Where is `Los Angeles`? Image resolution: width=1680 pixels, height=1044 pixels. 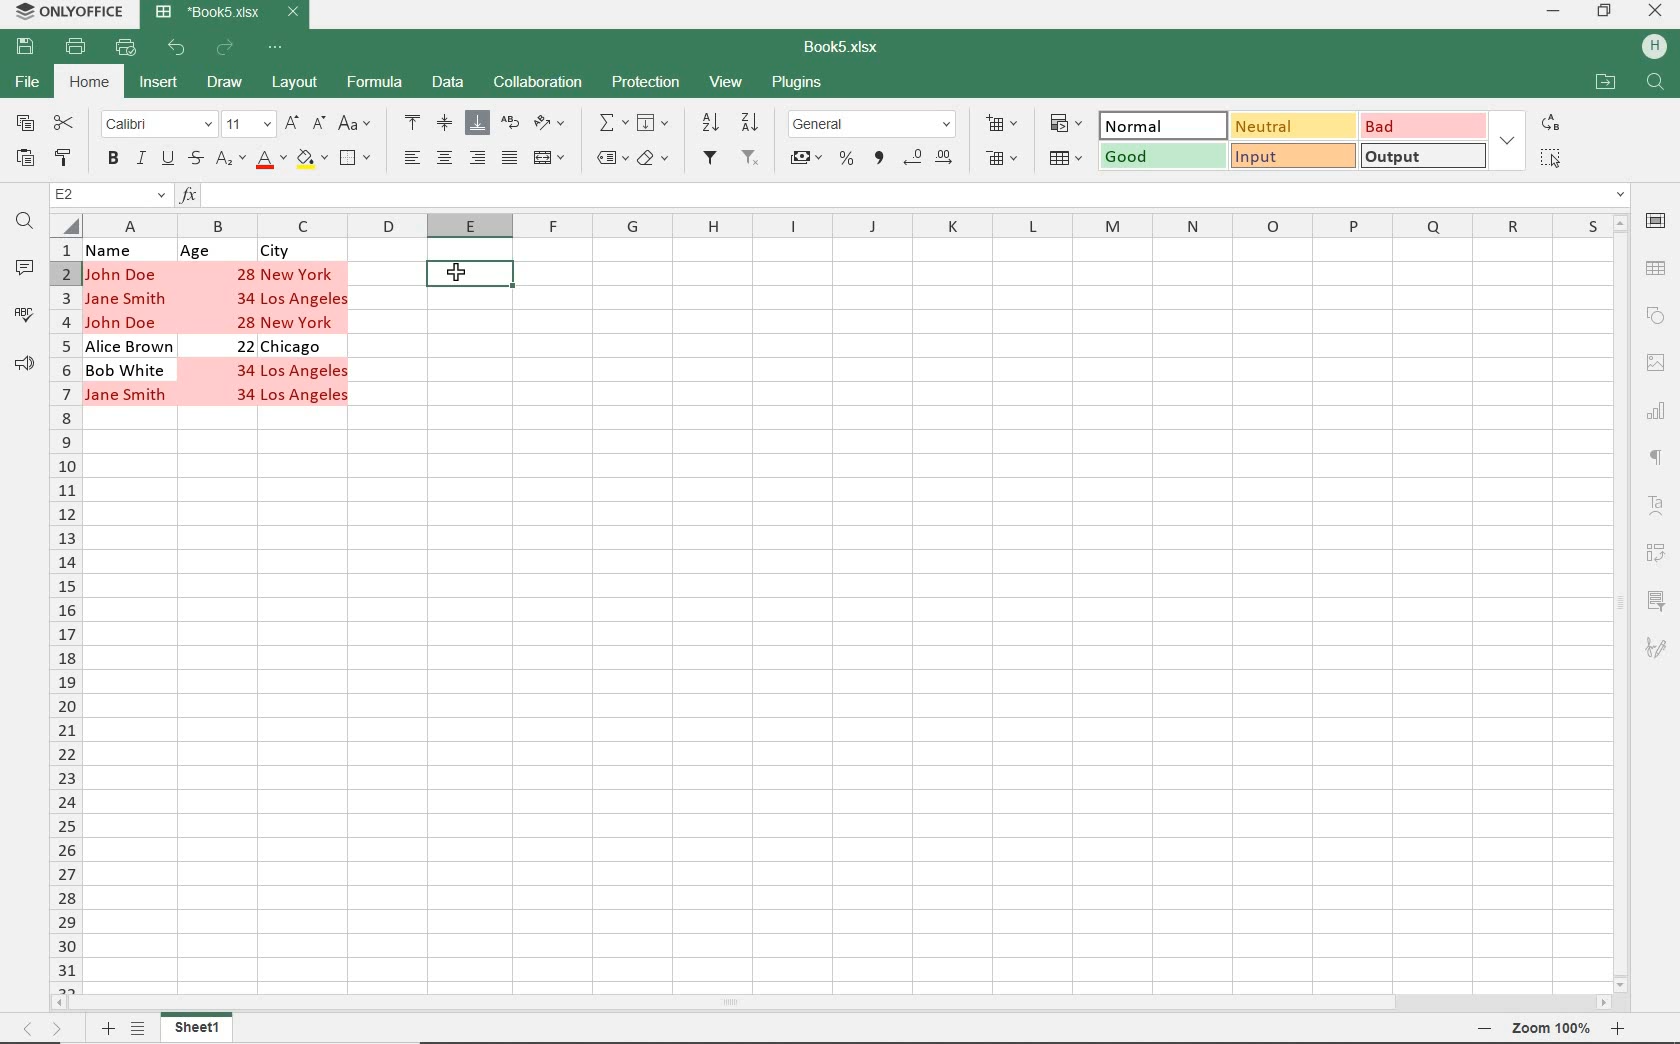 Los Angeles is located at coordinates (306, 372).